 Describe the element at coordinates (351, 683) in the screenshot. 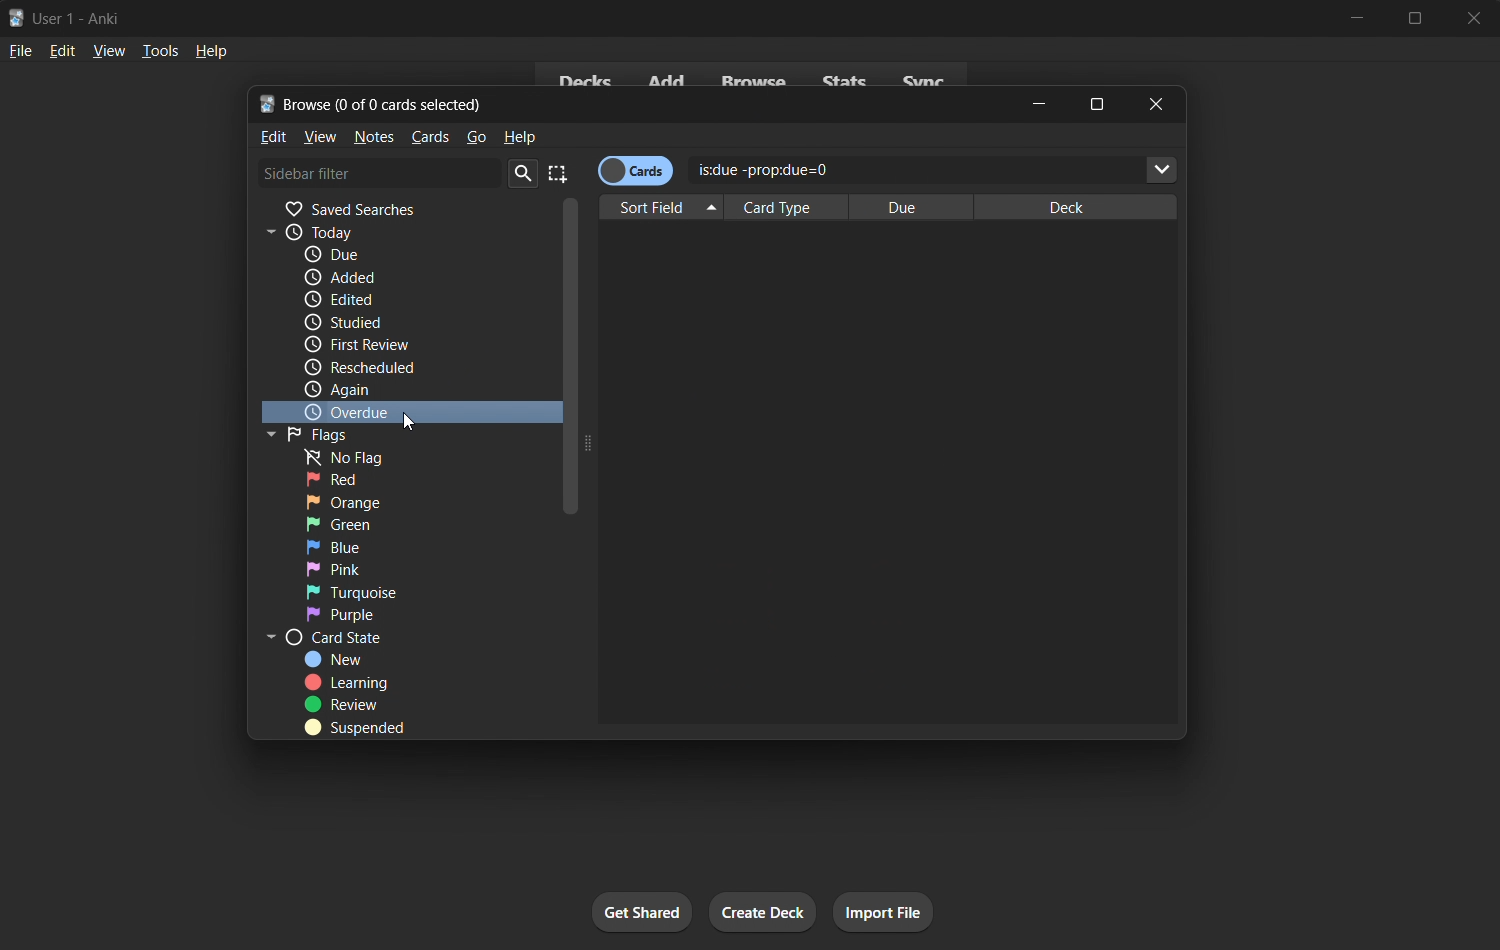

I see `learning` at that location.